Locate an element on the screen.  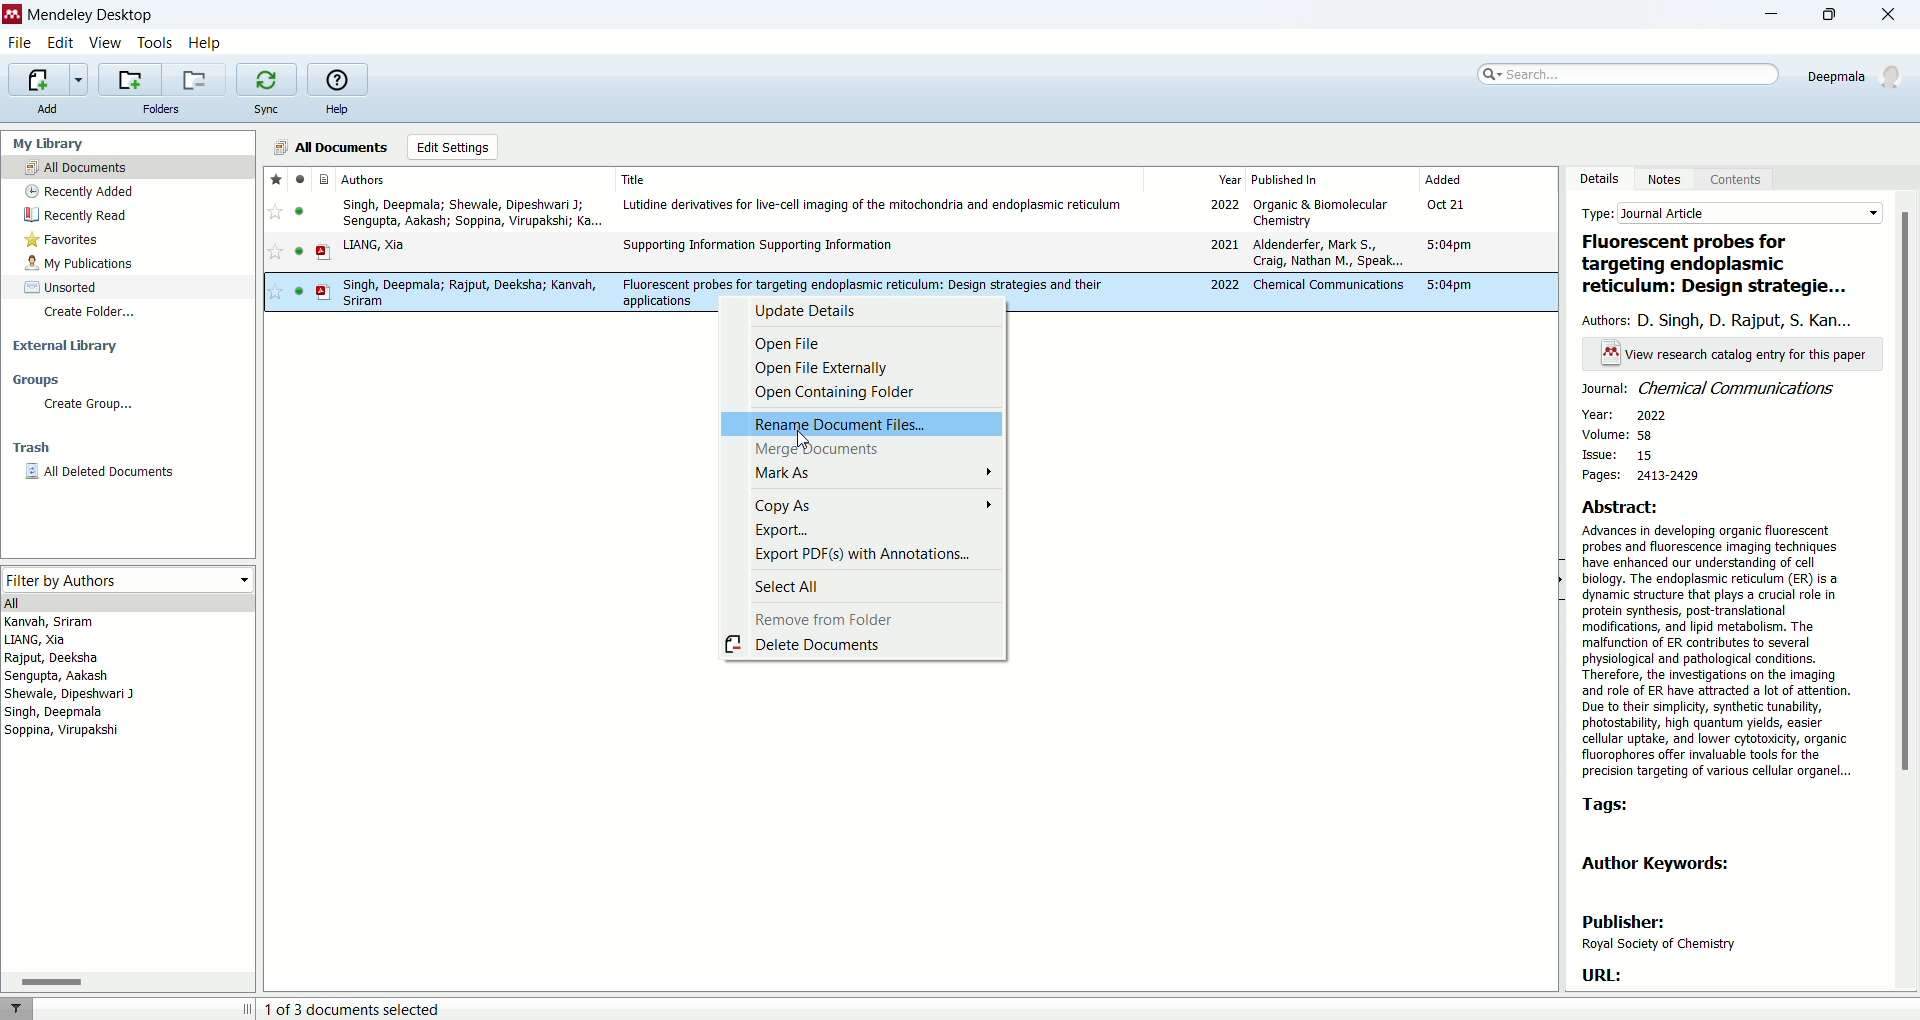
abstract is located at coordinates (1730, 639).